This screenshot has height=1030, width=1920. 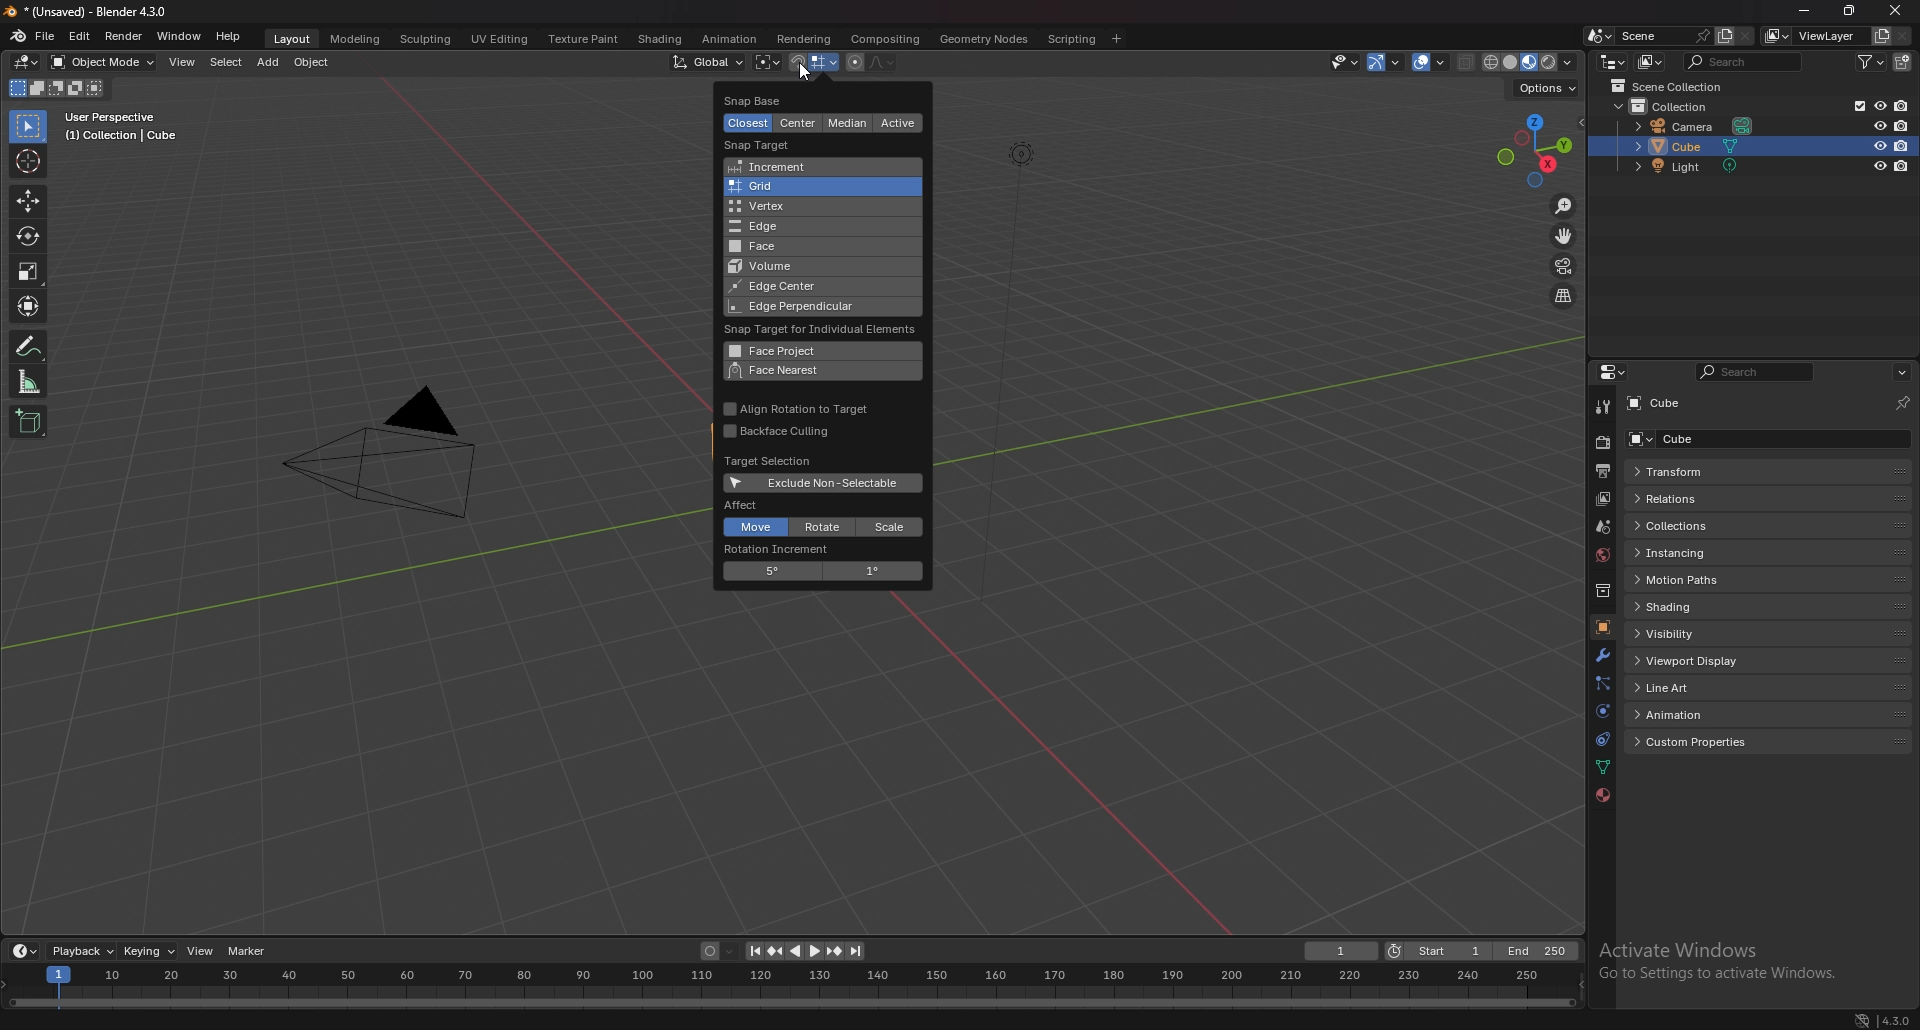 What do you see at coordinates (833, 951) in the screenshot?
I see `jump to last keyframe` at bounding box center [833, 951].